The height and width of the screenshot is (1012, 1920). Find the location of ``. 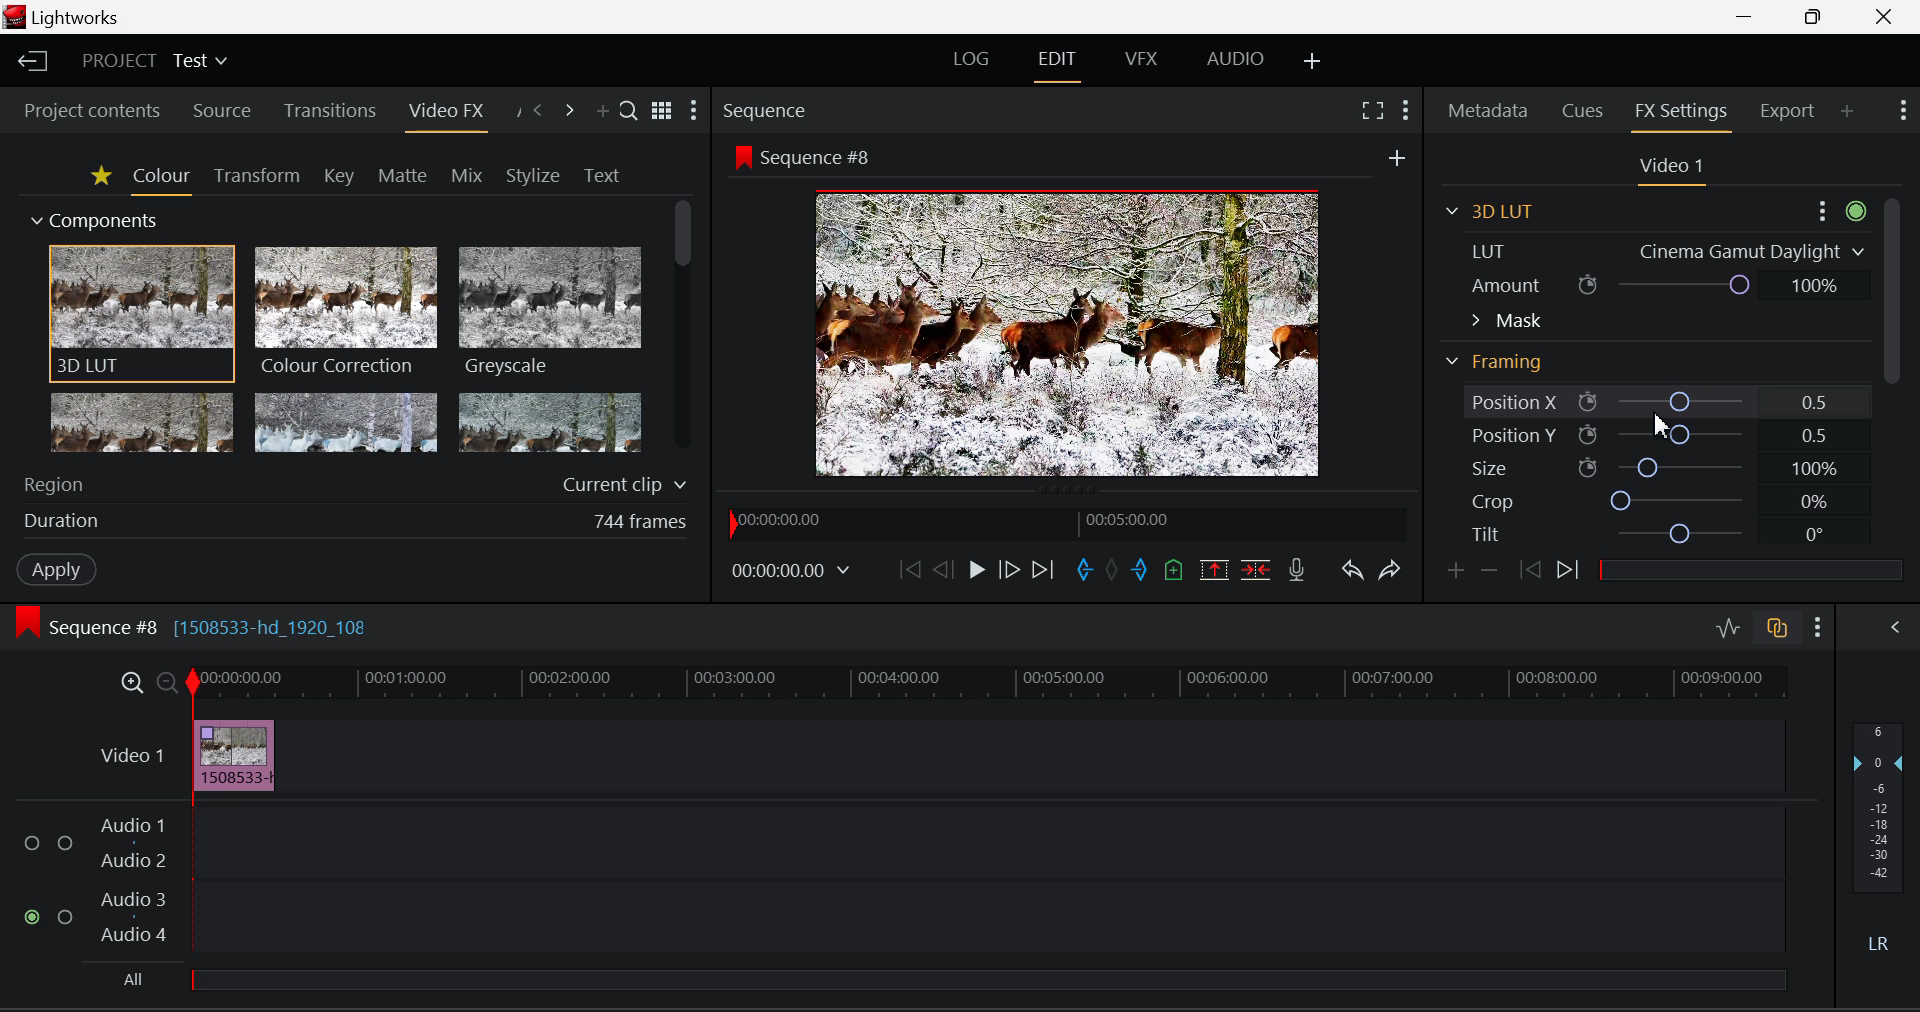

 is located at coordinates (1396, 157).